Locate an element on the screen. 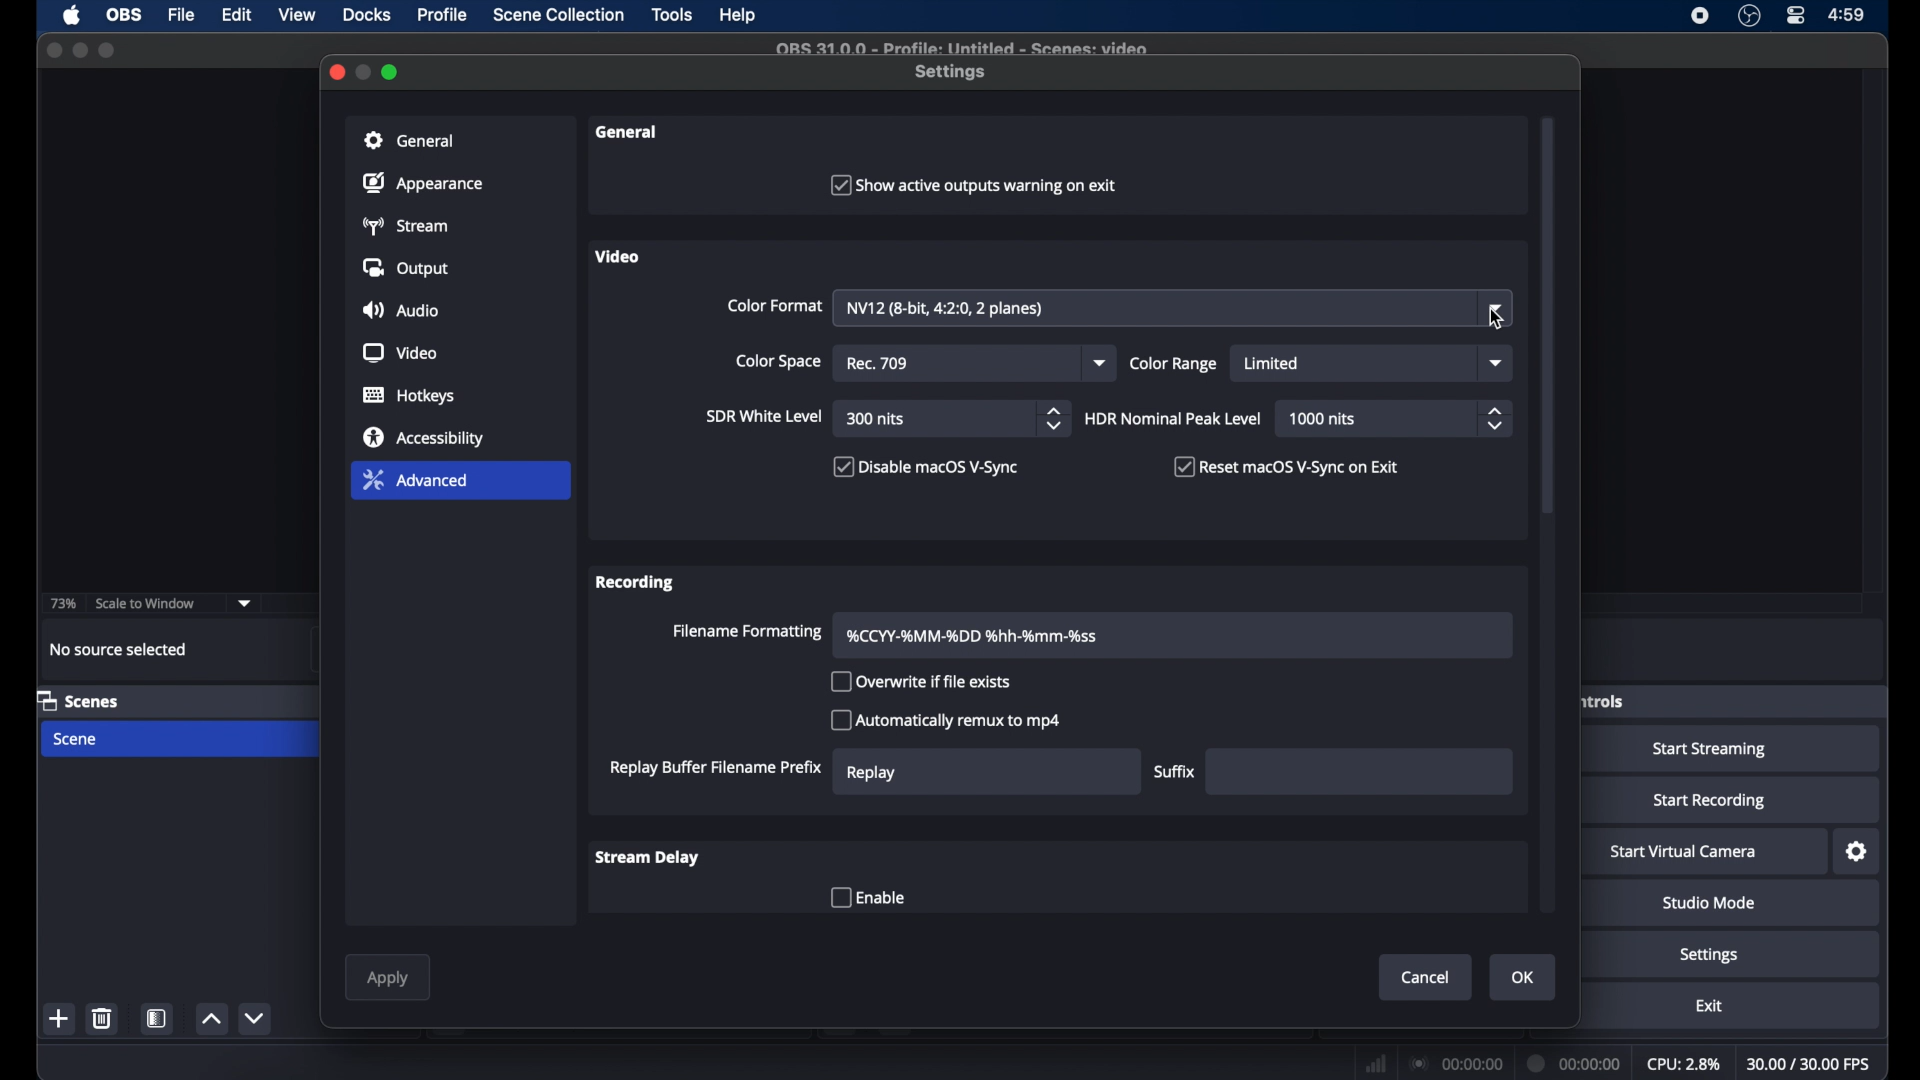 The image size is (1920, 1080). close is located at coordinates (337, 72).